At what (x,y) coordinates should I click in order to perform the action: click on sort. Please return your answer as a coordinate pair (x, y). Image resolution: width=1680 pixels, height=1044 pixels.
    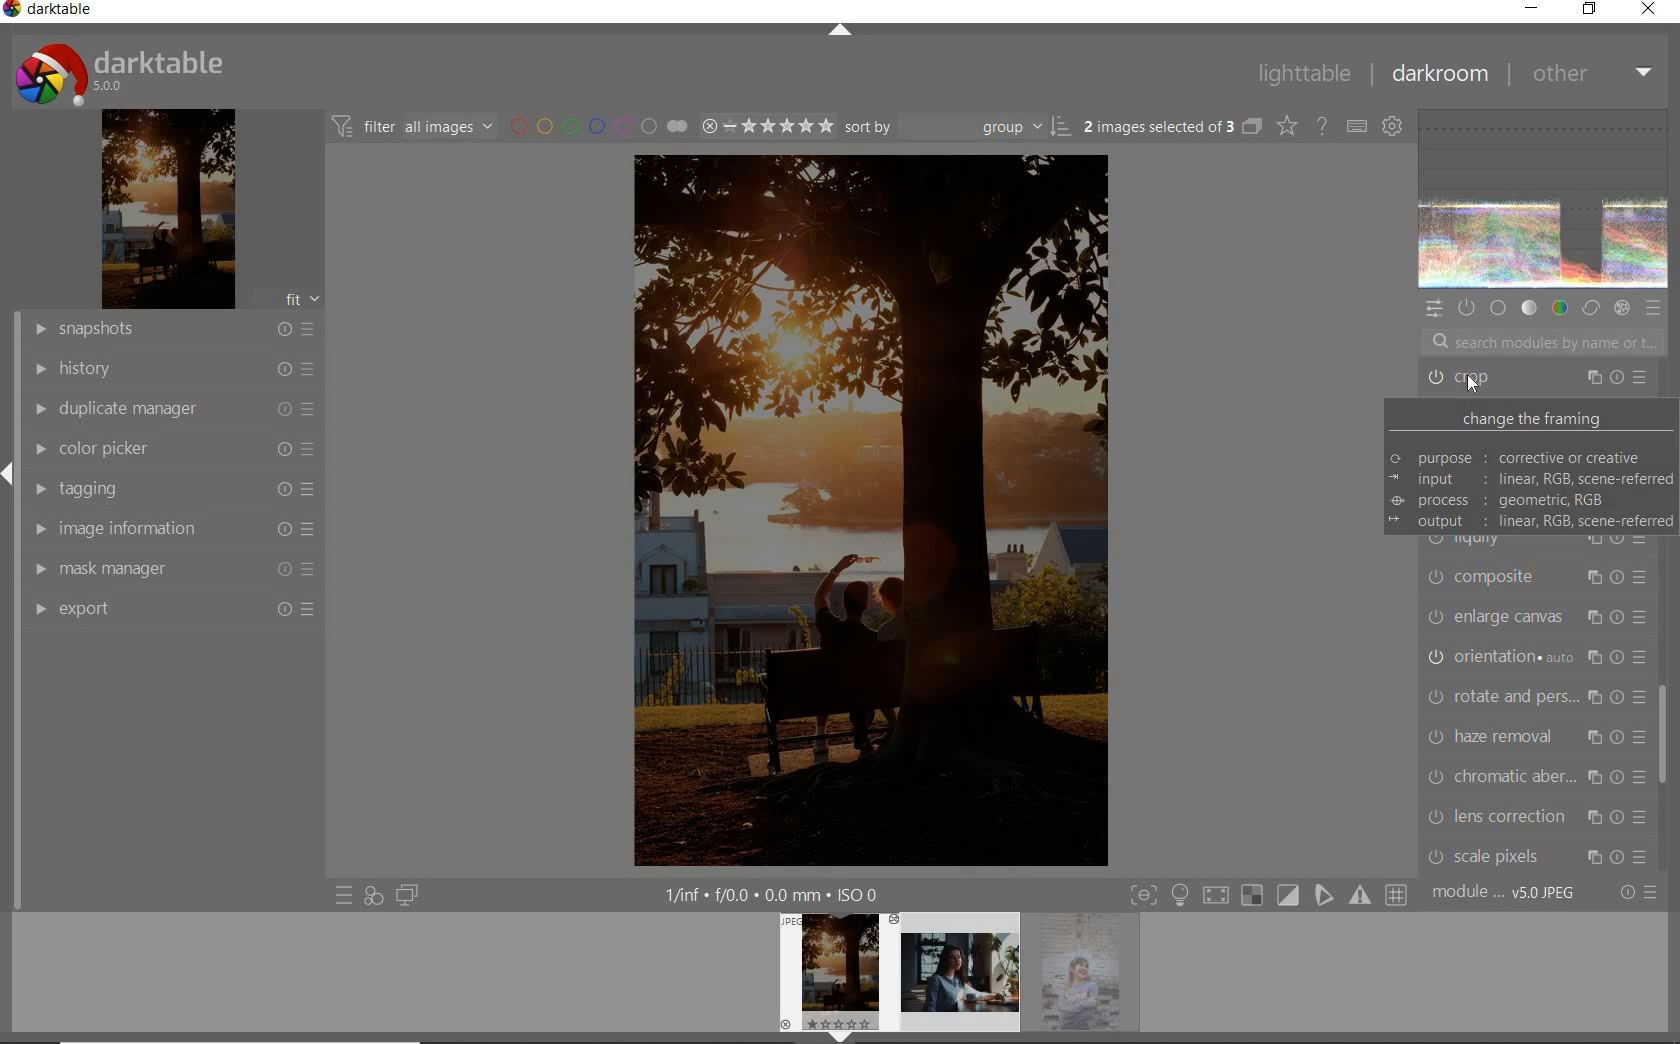
    Looking at the image, I should click on (958, 128).